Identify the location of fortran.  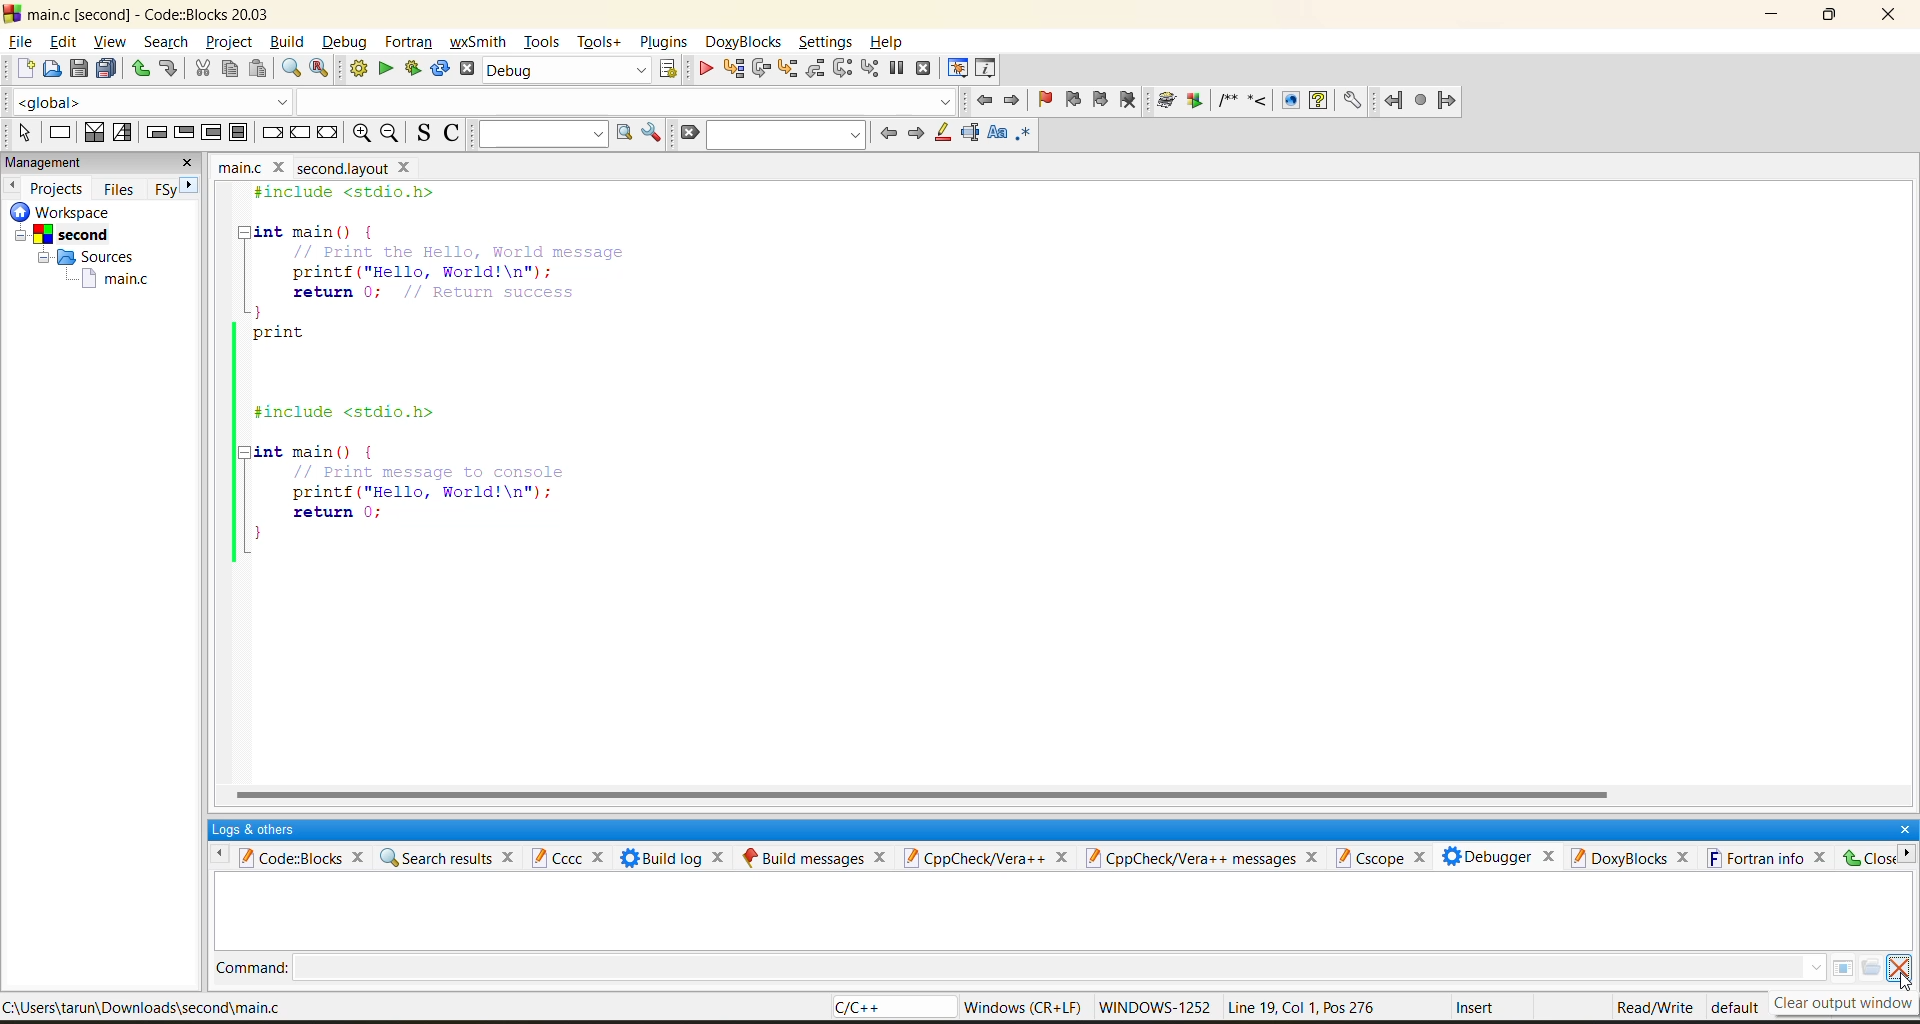
(1421, 101).